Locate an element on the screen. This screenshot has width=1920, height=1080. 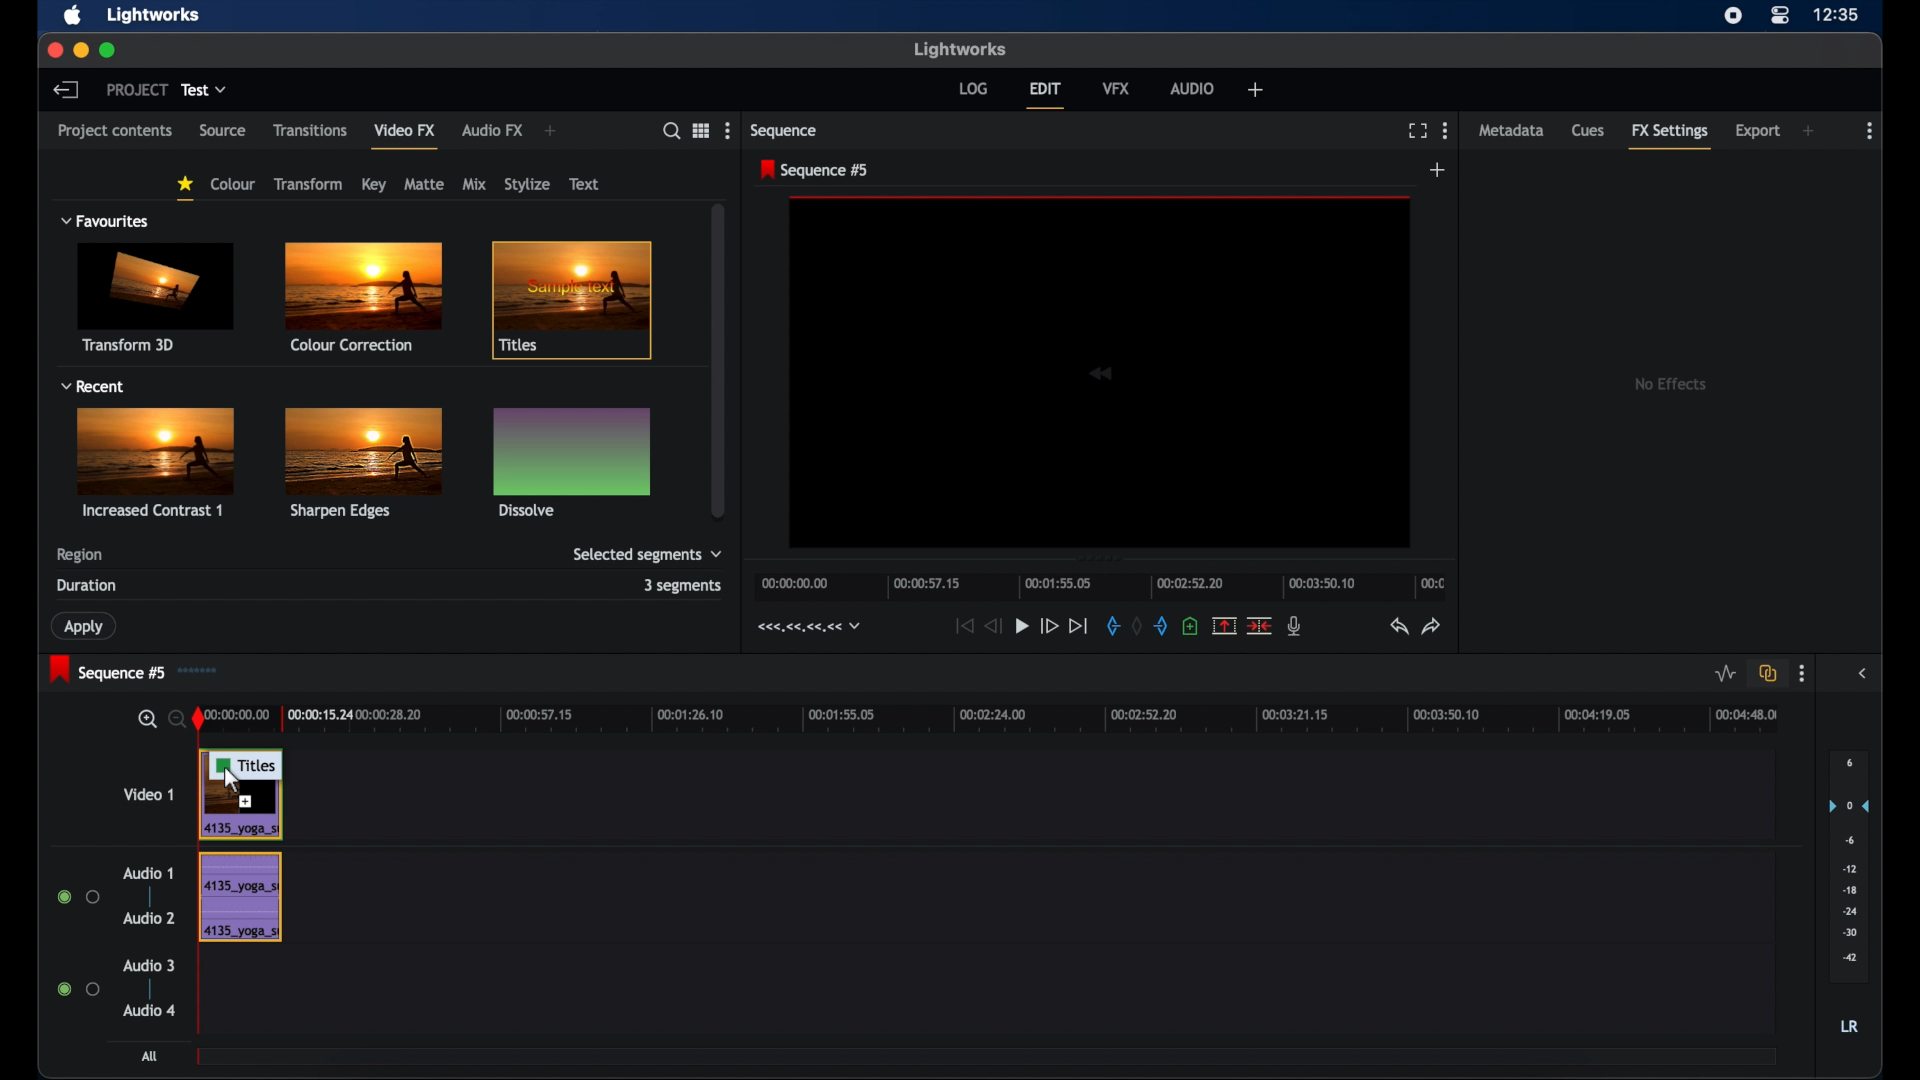
timeline  is located at coordinates (989, 718).